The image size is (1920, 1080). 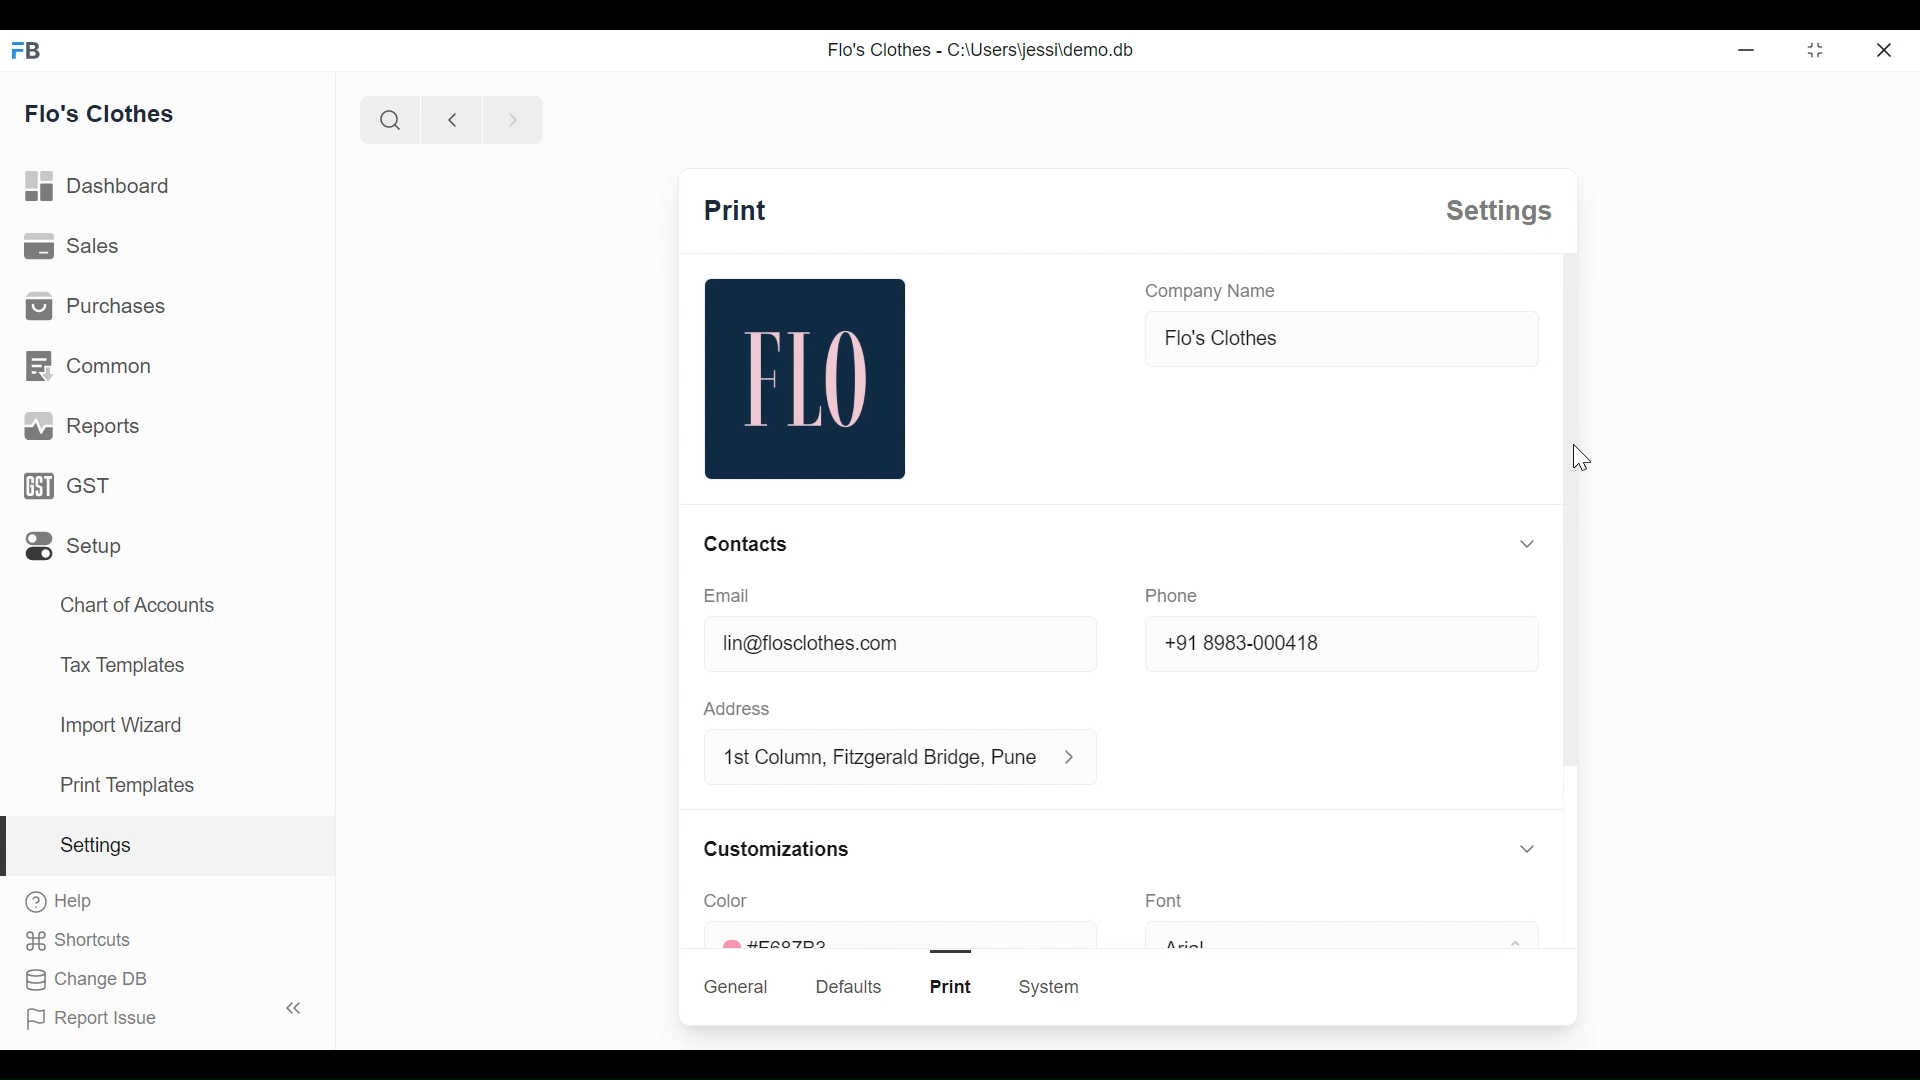 I want to click on company name, so click(x=1211, y=291).